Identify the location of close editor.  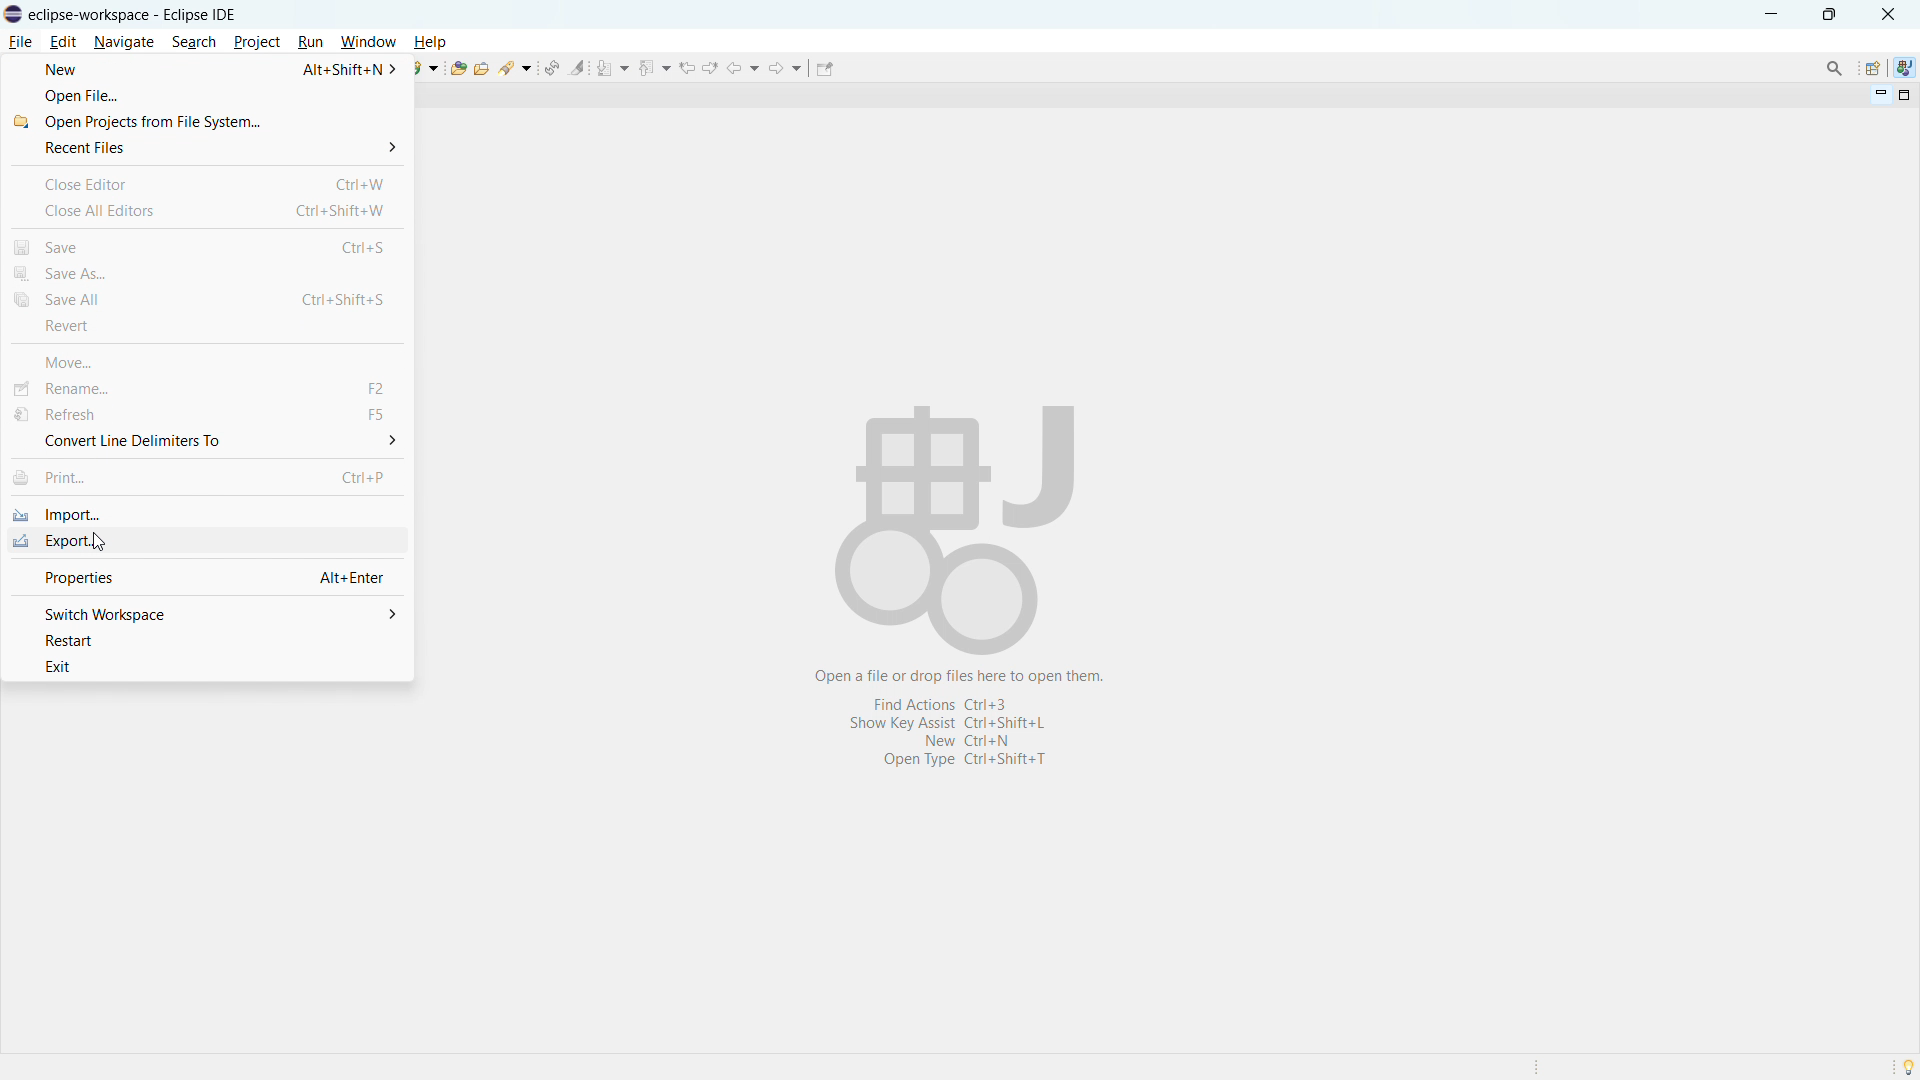
(209, 183).